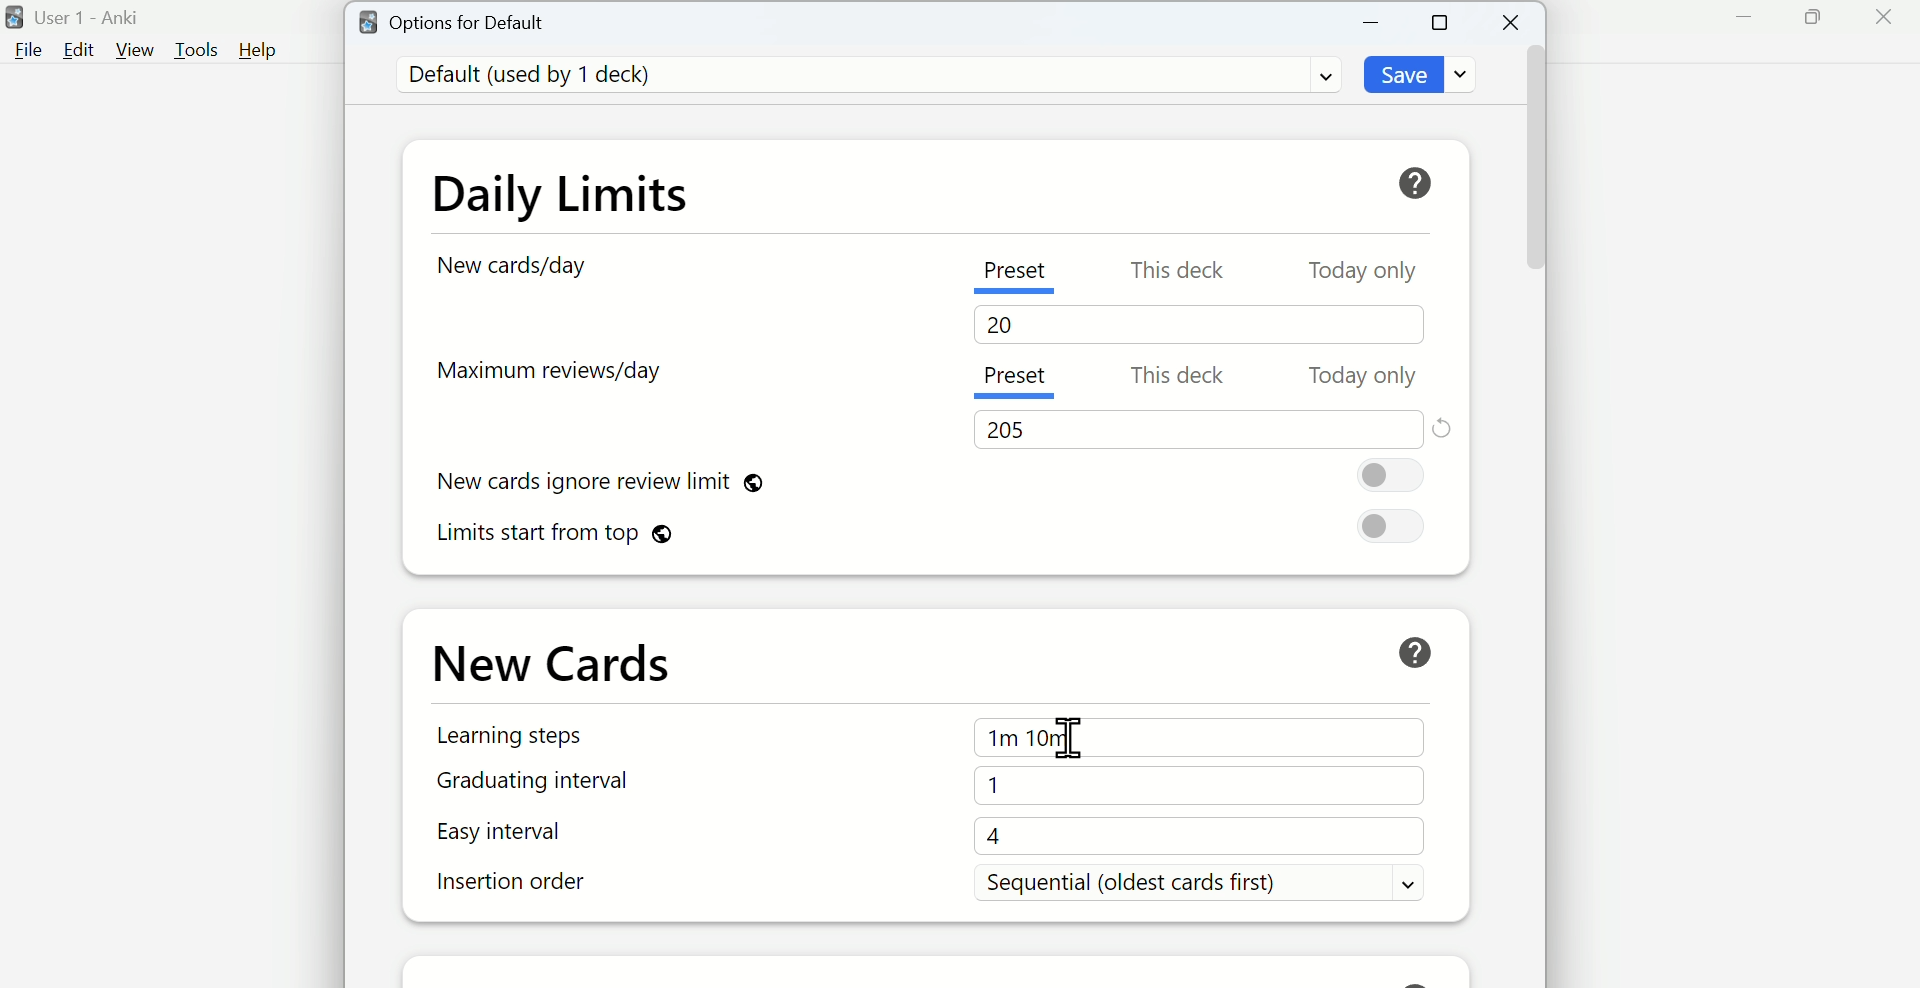  What do you see at coordinates (1468, 75) in the screenshot?
I see `Dropdown` at bounding box center [1468, 75].